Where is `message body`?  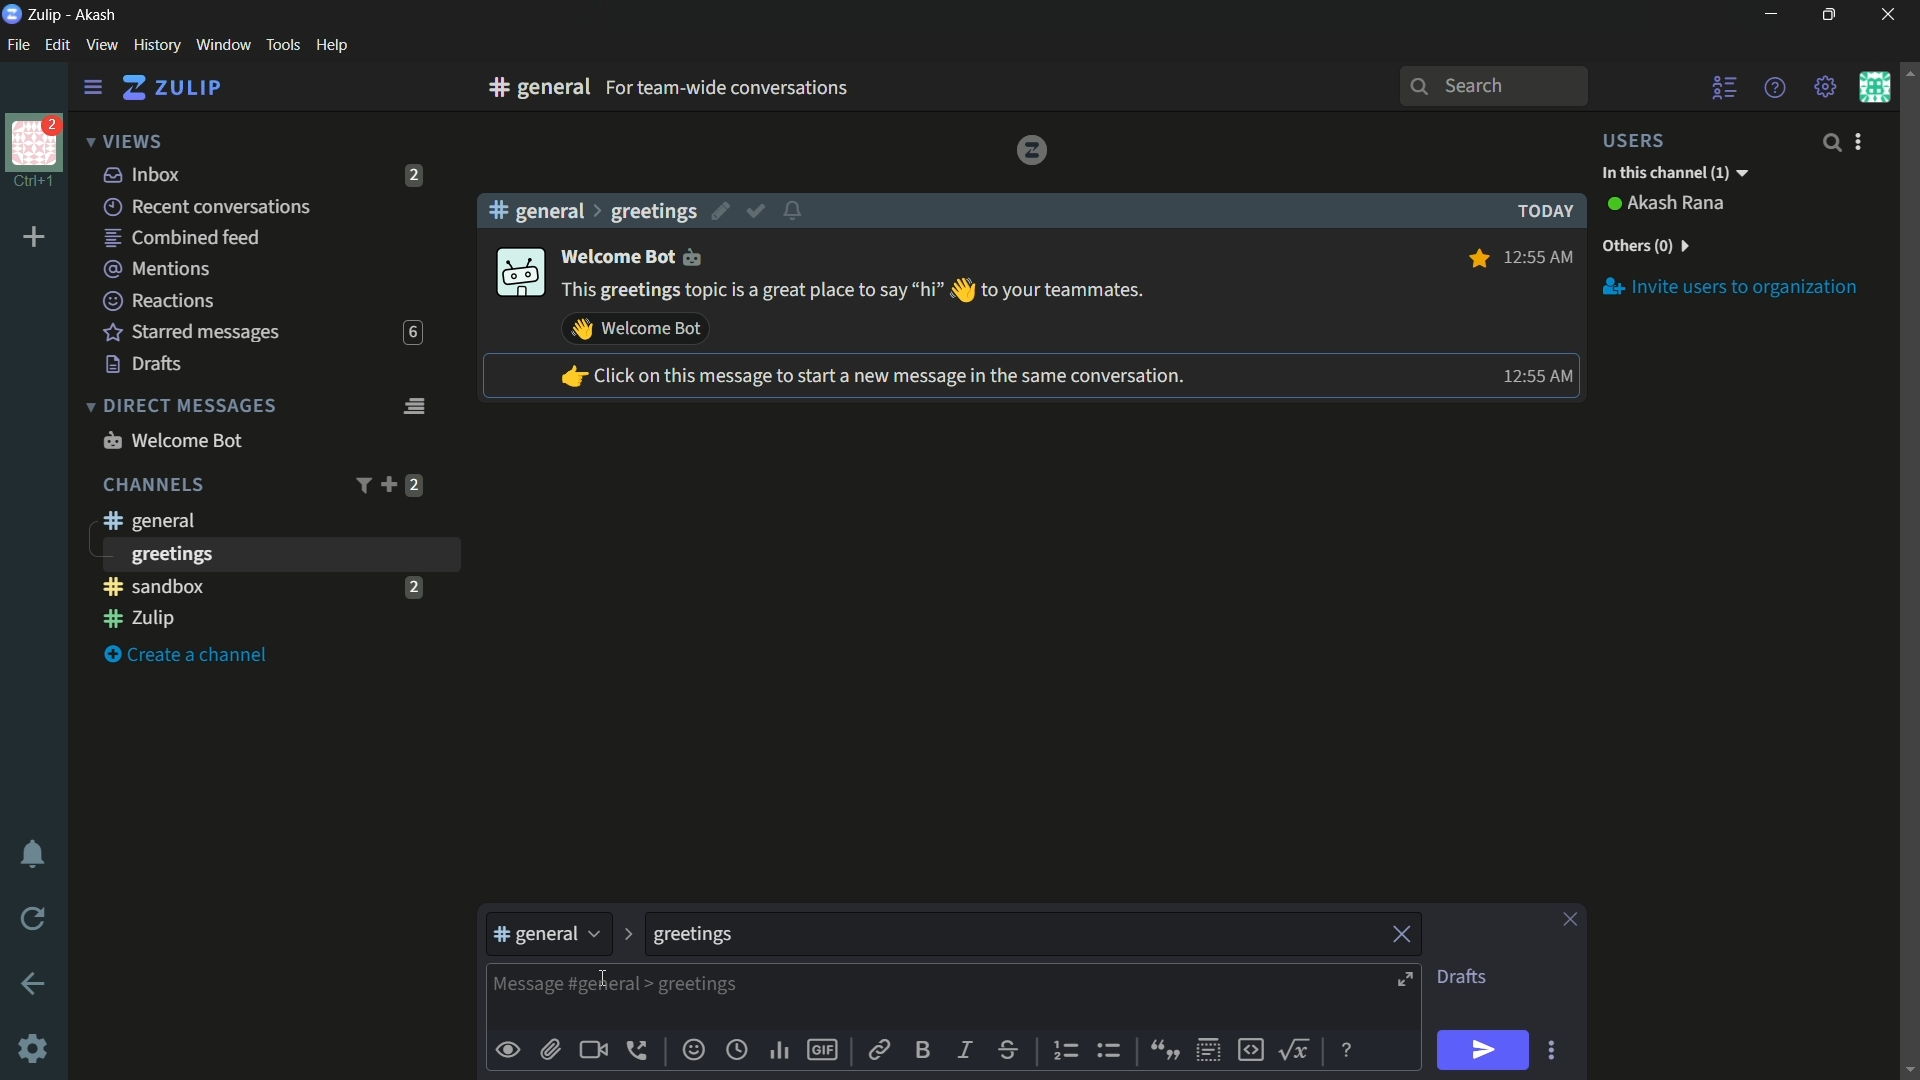 message body is located at coordinates (968, 999).